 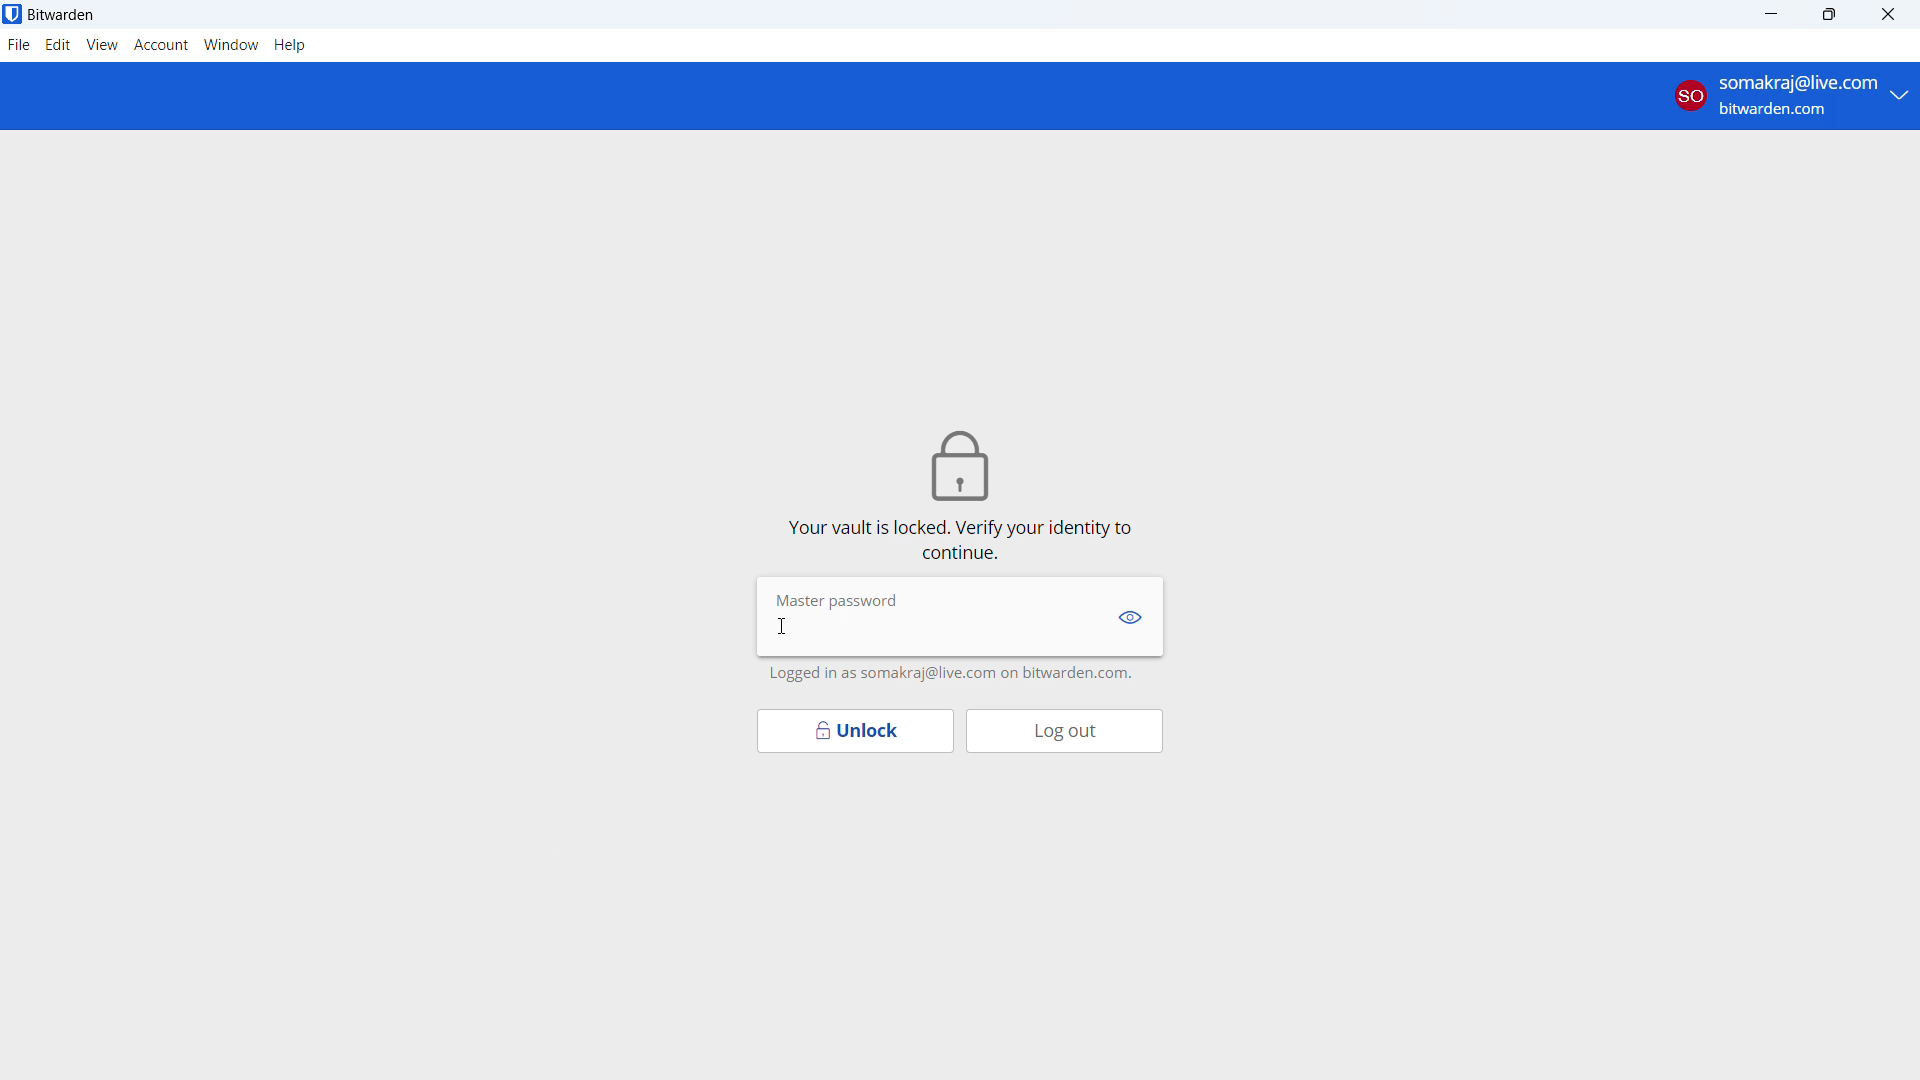 What do you see at coordinates (1792, 95) in the screenshot?
I see `account` at bounding box center [1792, 95].